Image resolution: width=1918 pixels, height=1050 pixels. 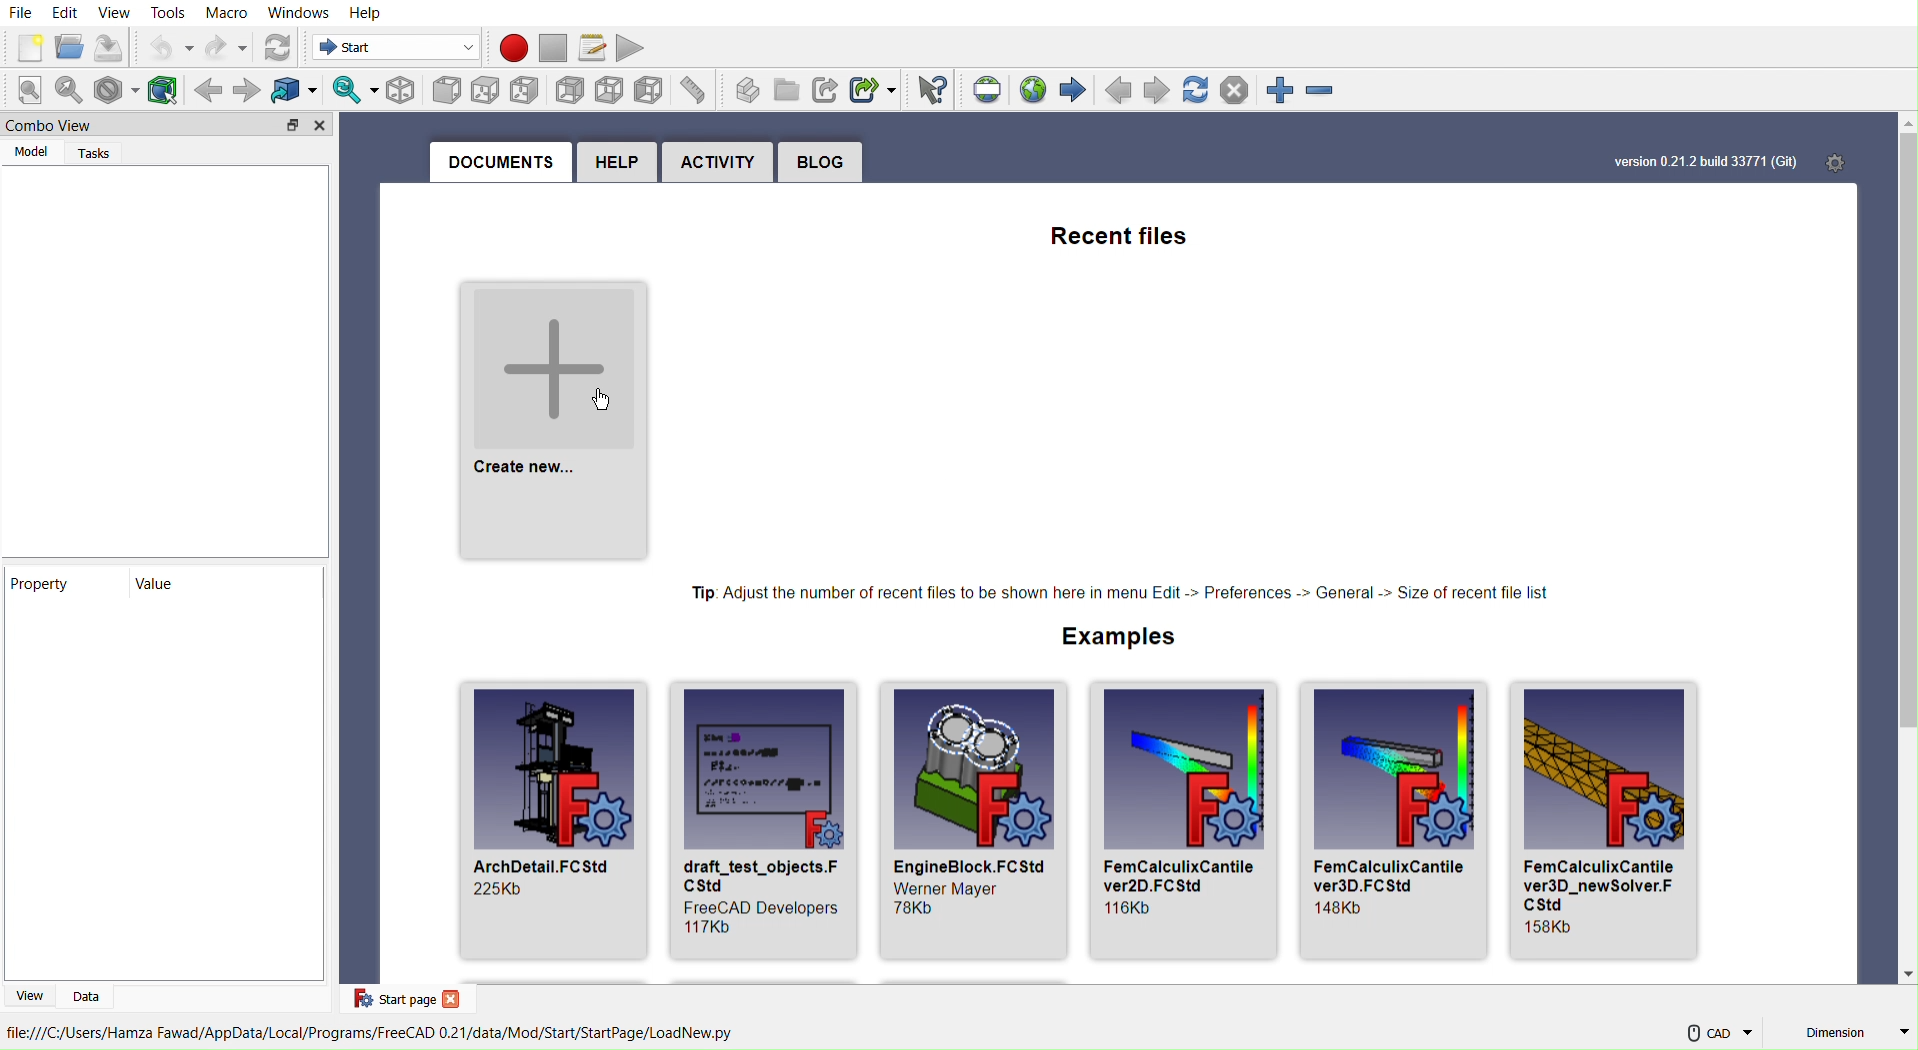 What do you see at coordinates (23, 12) in the screenshot?
I see `File` at bounding box center [23, 12].